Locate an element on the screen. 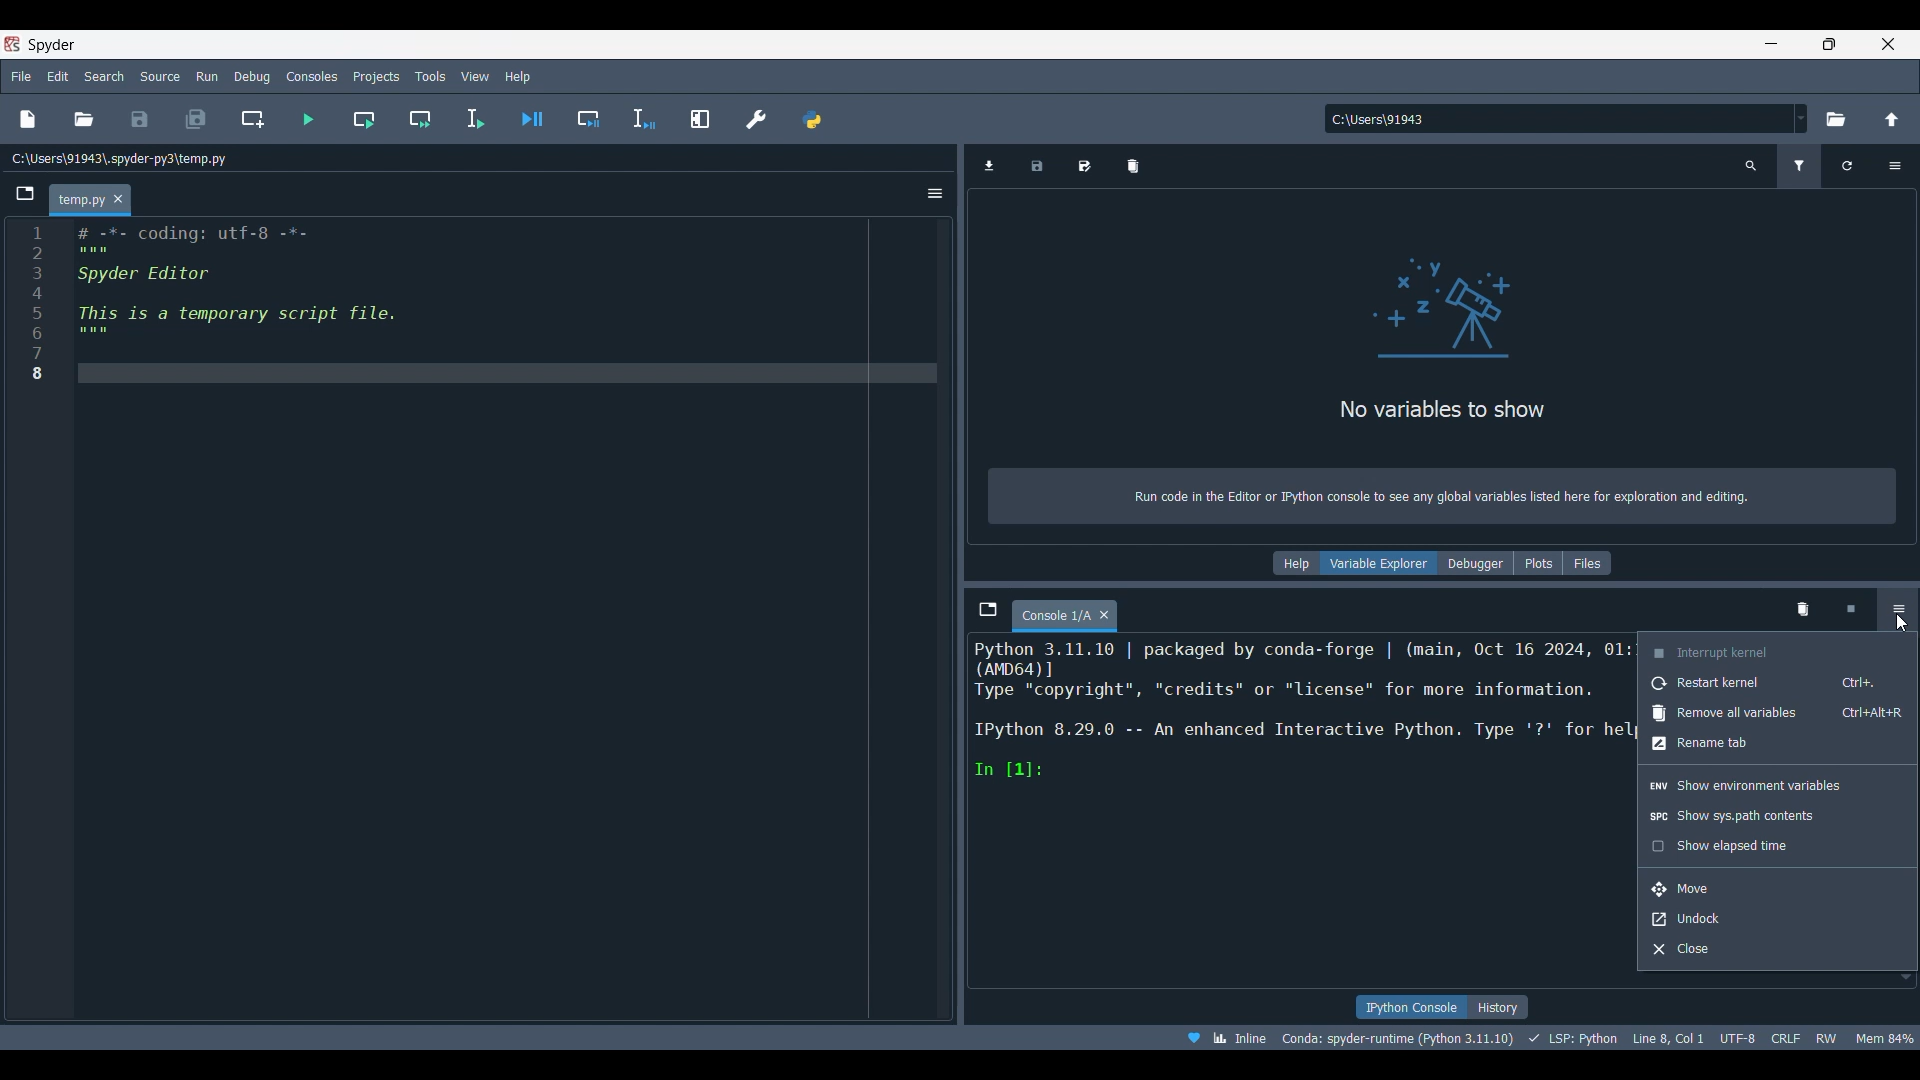 The width and height of the screenshot is (1920, 1080).  RW is located at coordinates (1825, 1037).